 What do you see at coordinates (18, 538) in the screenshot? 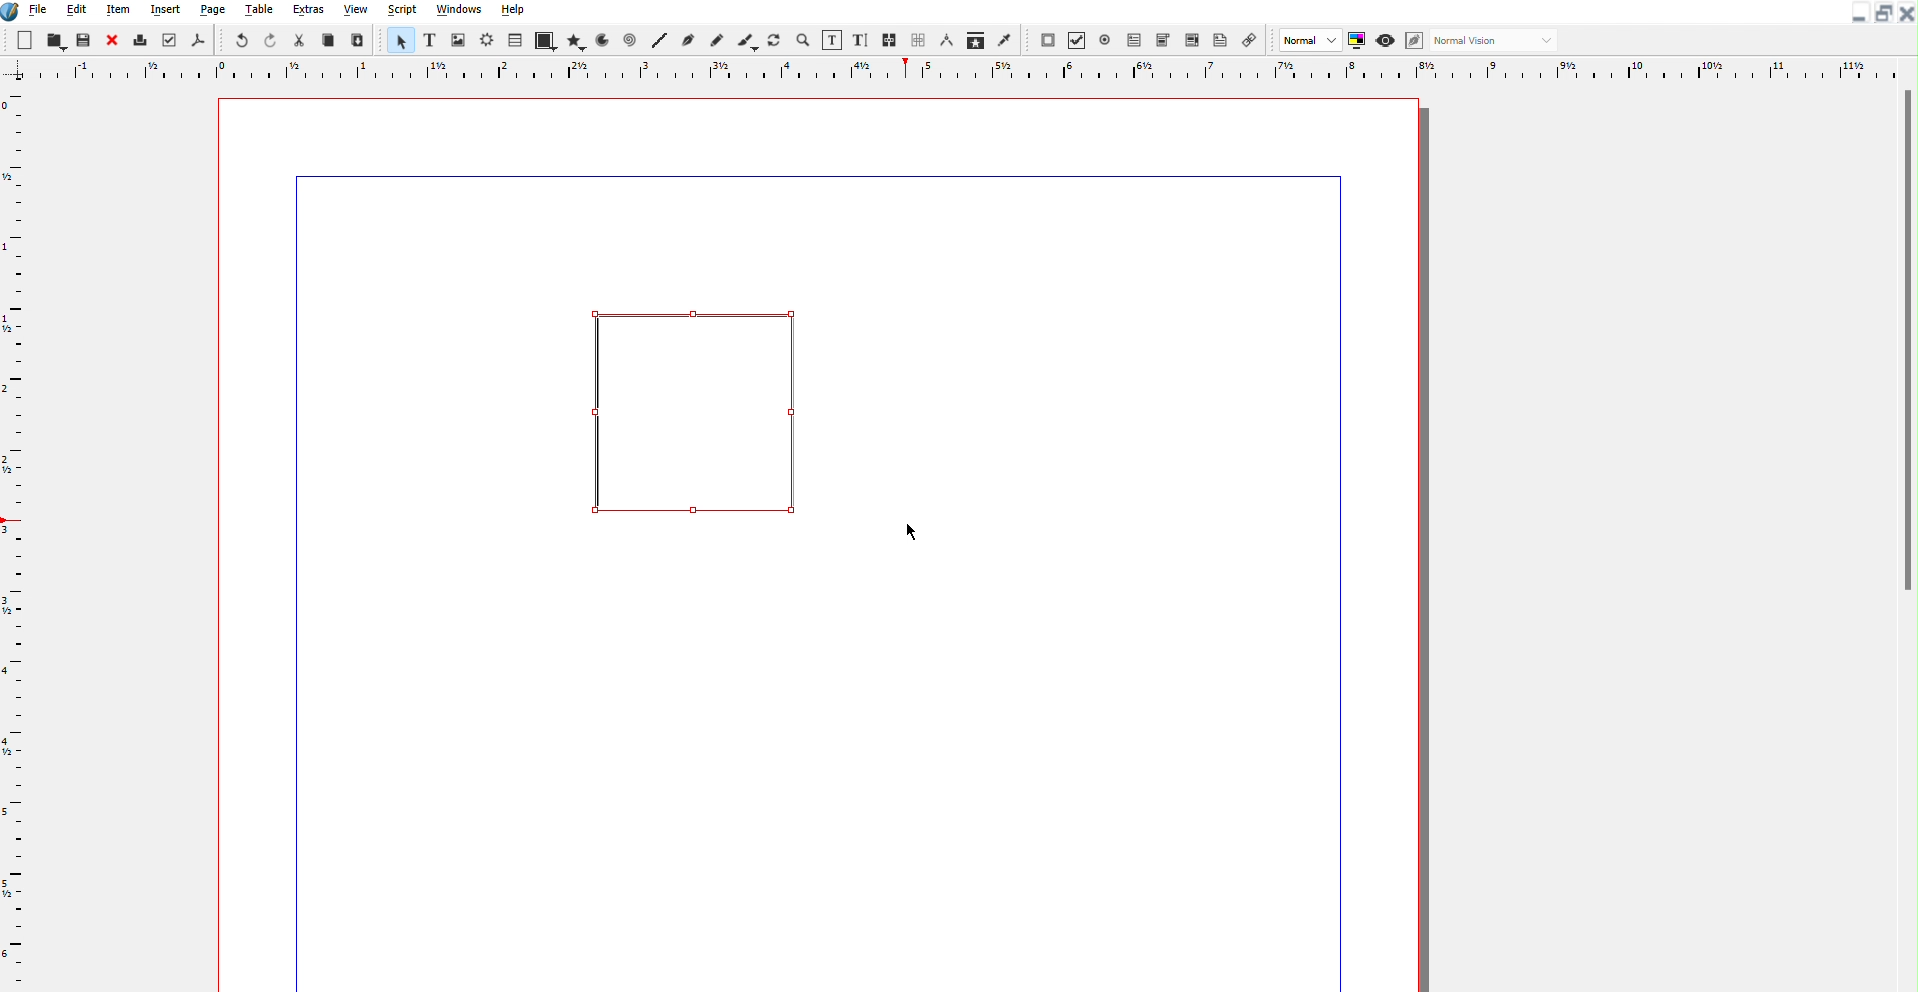
I see `Vertical Ruler` at bounding box center [18, 538].